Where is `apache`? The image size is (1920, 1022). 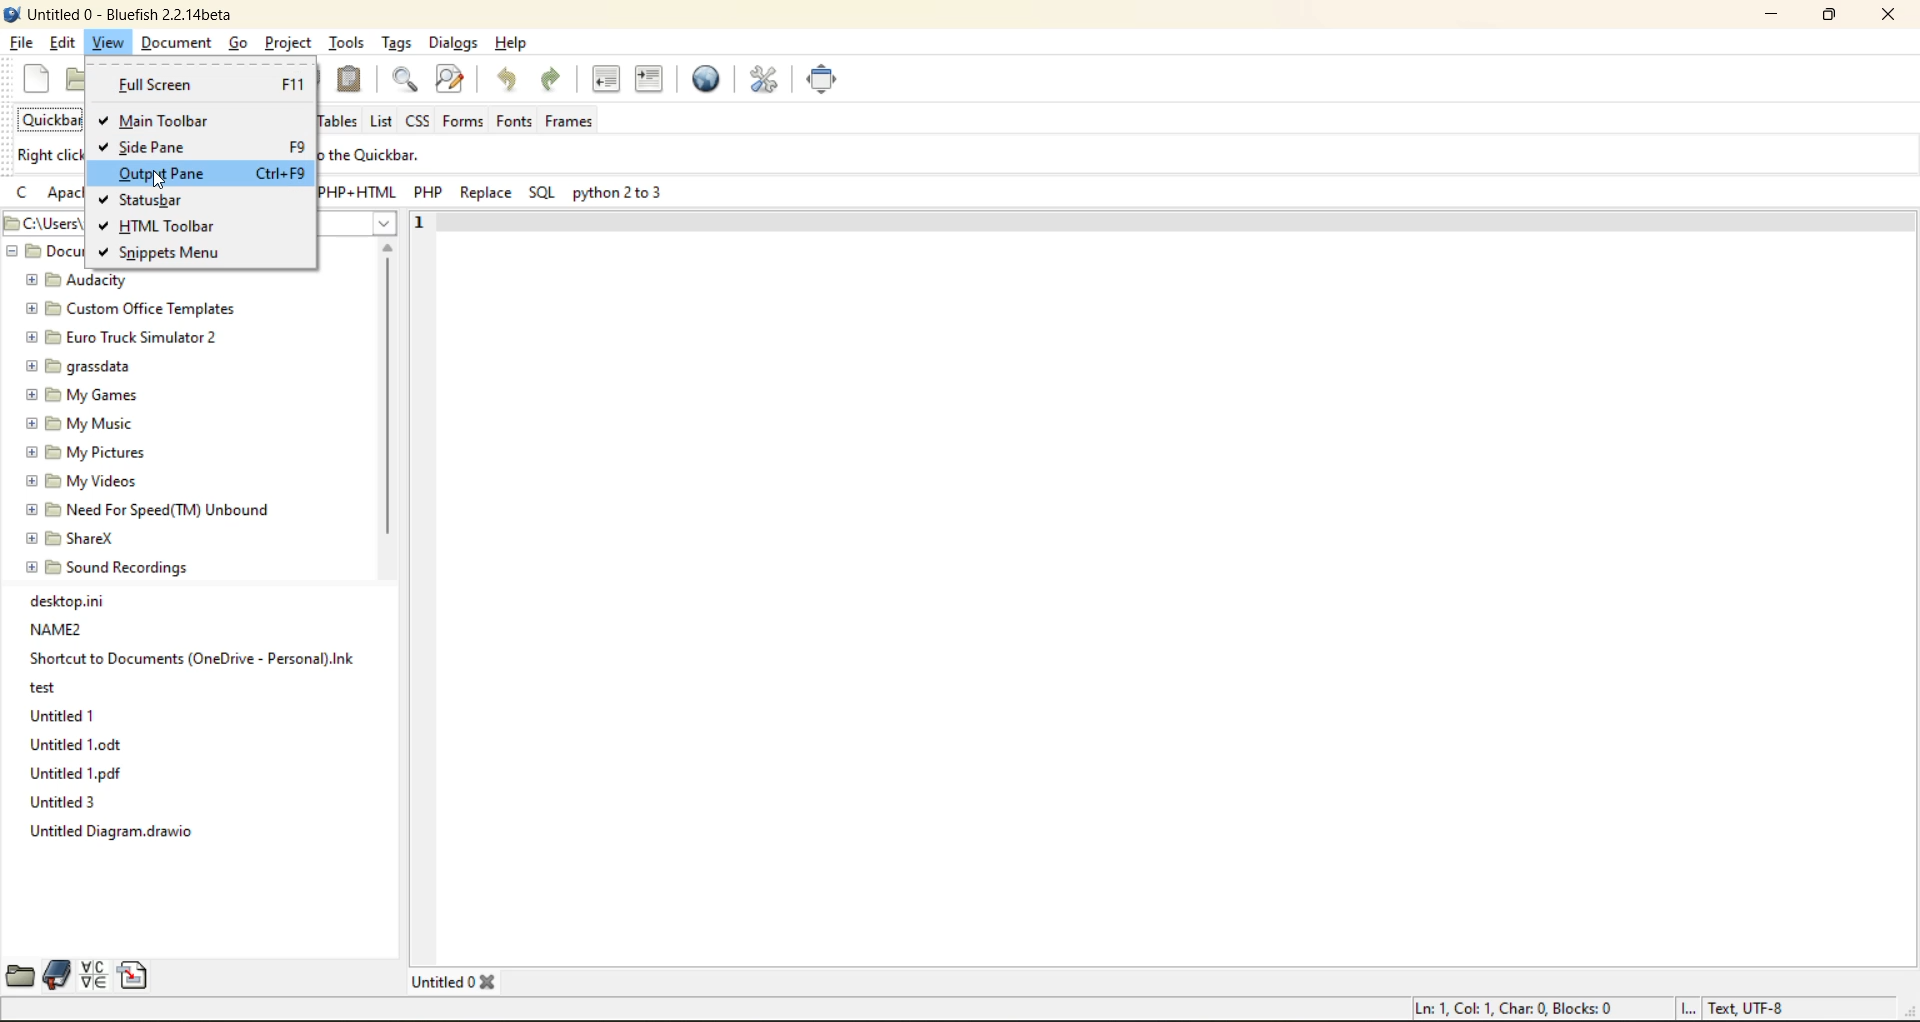
apache is located at coordinates (66, 196).